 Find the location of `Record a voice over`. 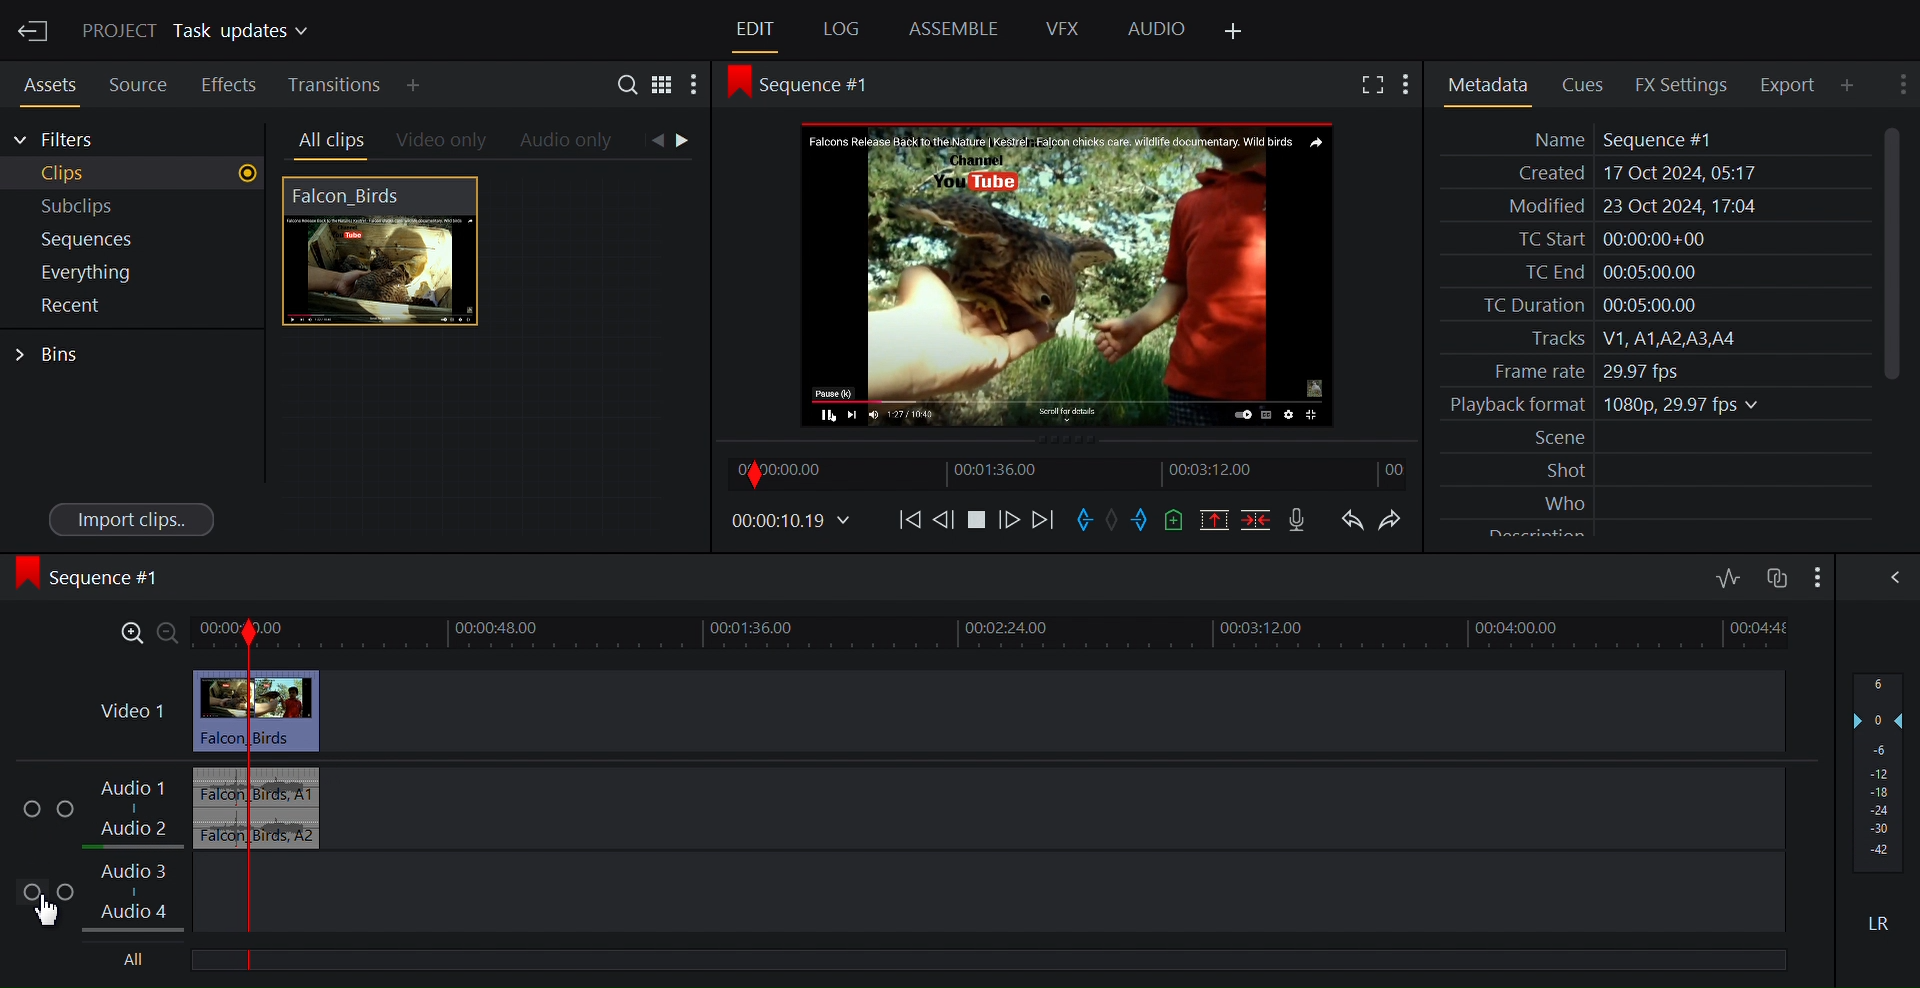

Record a voice over is located at coordinates (1299, 521).